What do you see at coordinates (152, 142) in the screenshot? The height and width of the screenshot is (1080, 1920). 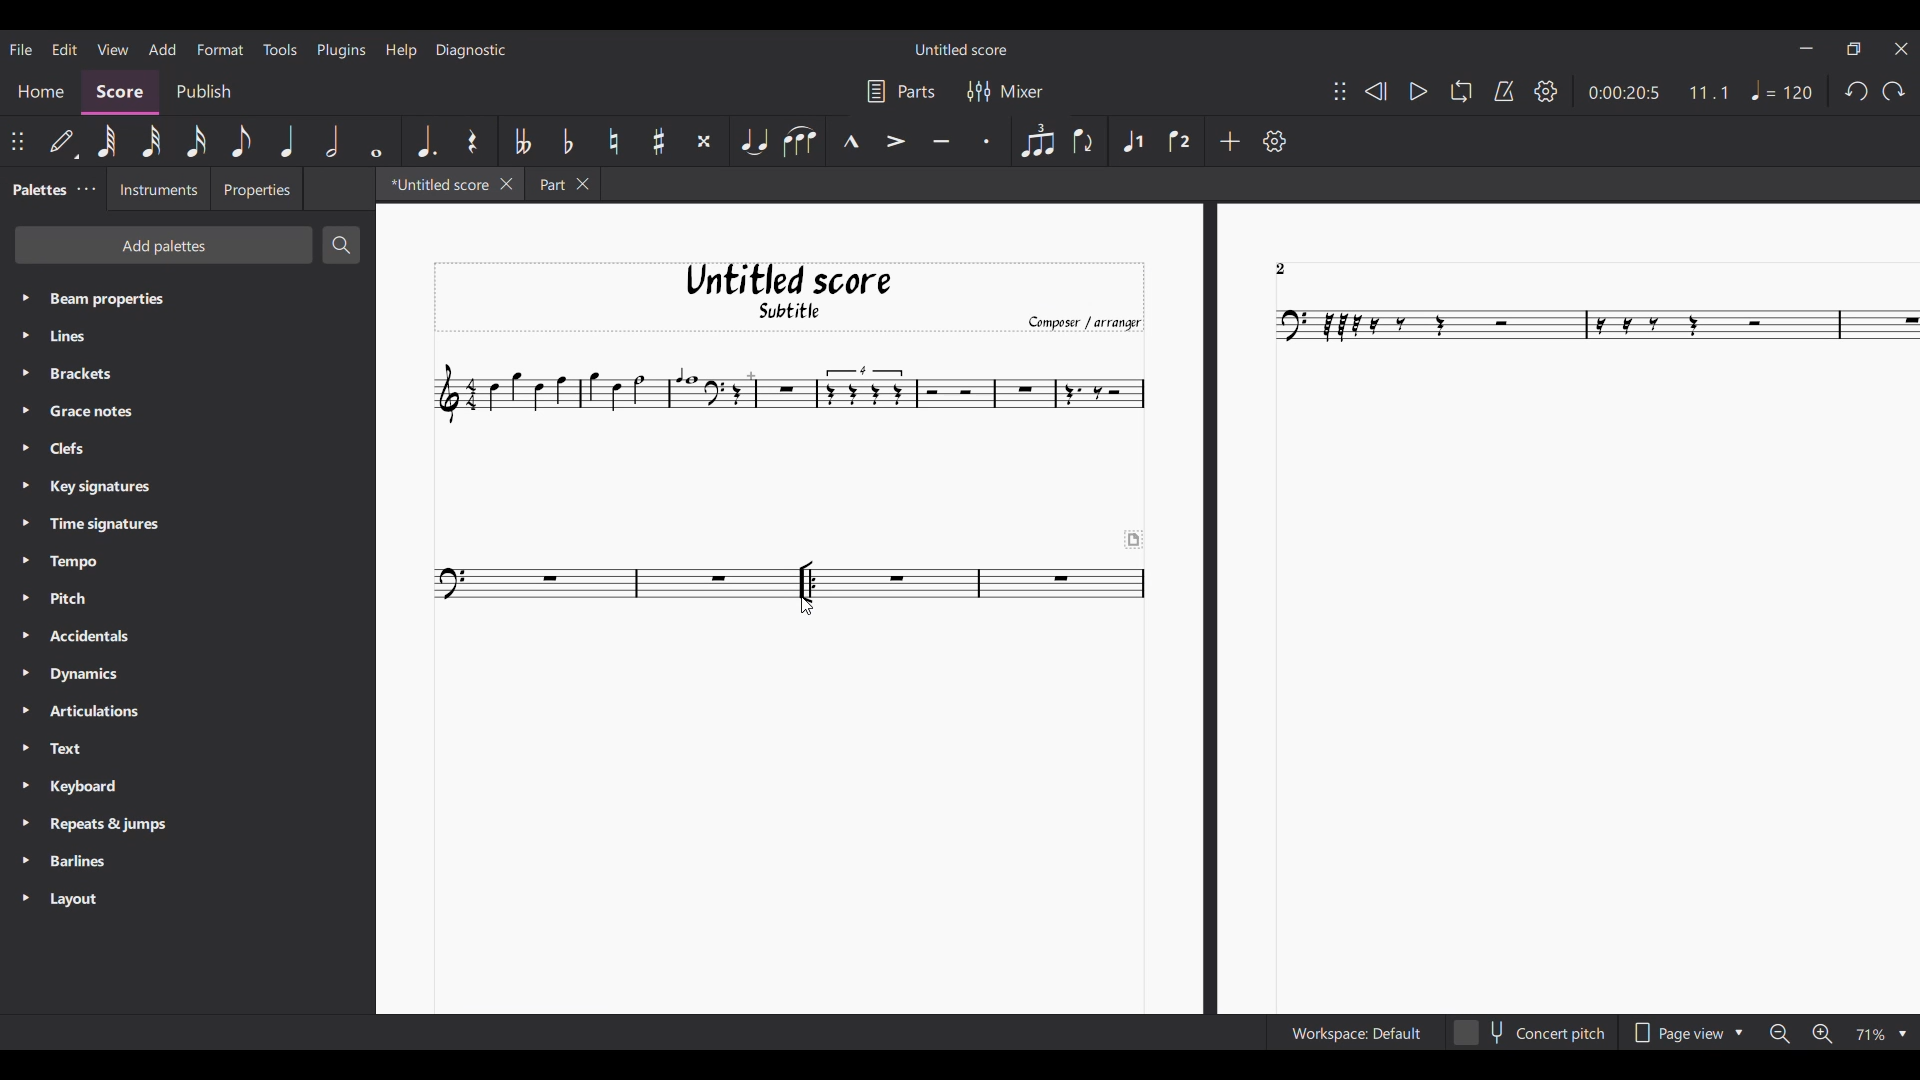 I see `32nd note` at bounding box center [152, 142].